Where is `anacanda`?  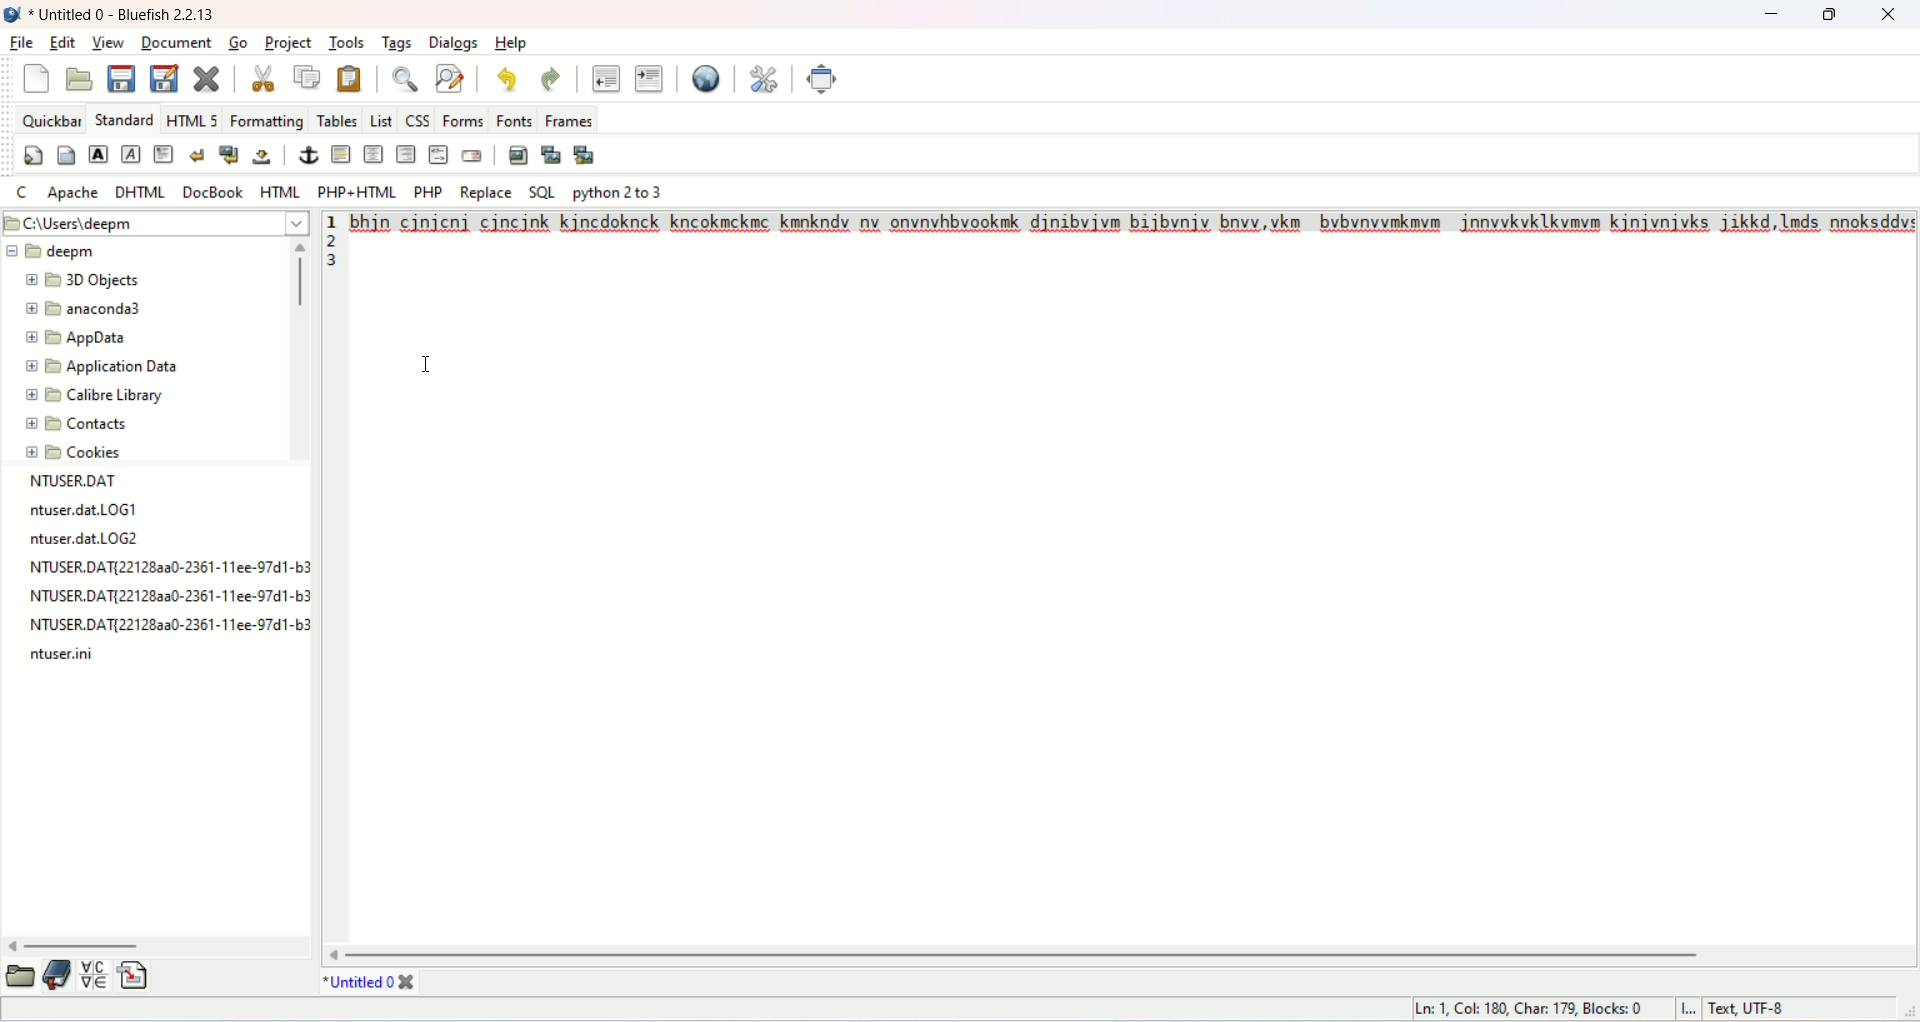 anacanda is located at coordinates (93, 311).